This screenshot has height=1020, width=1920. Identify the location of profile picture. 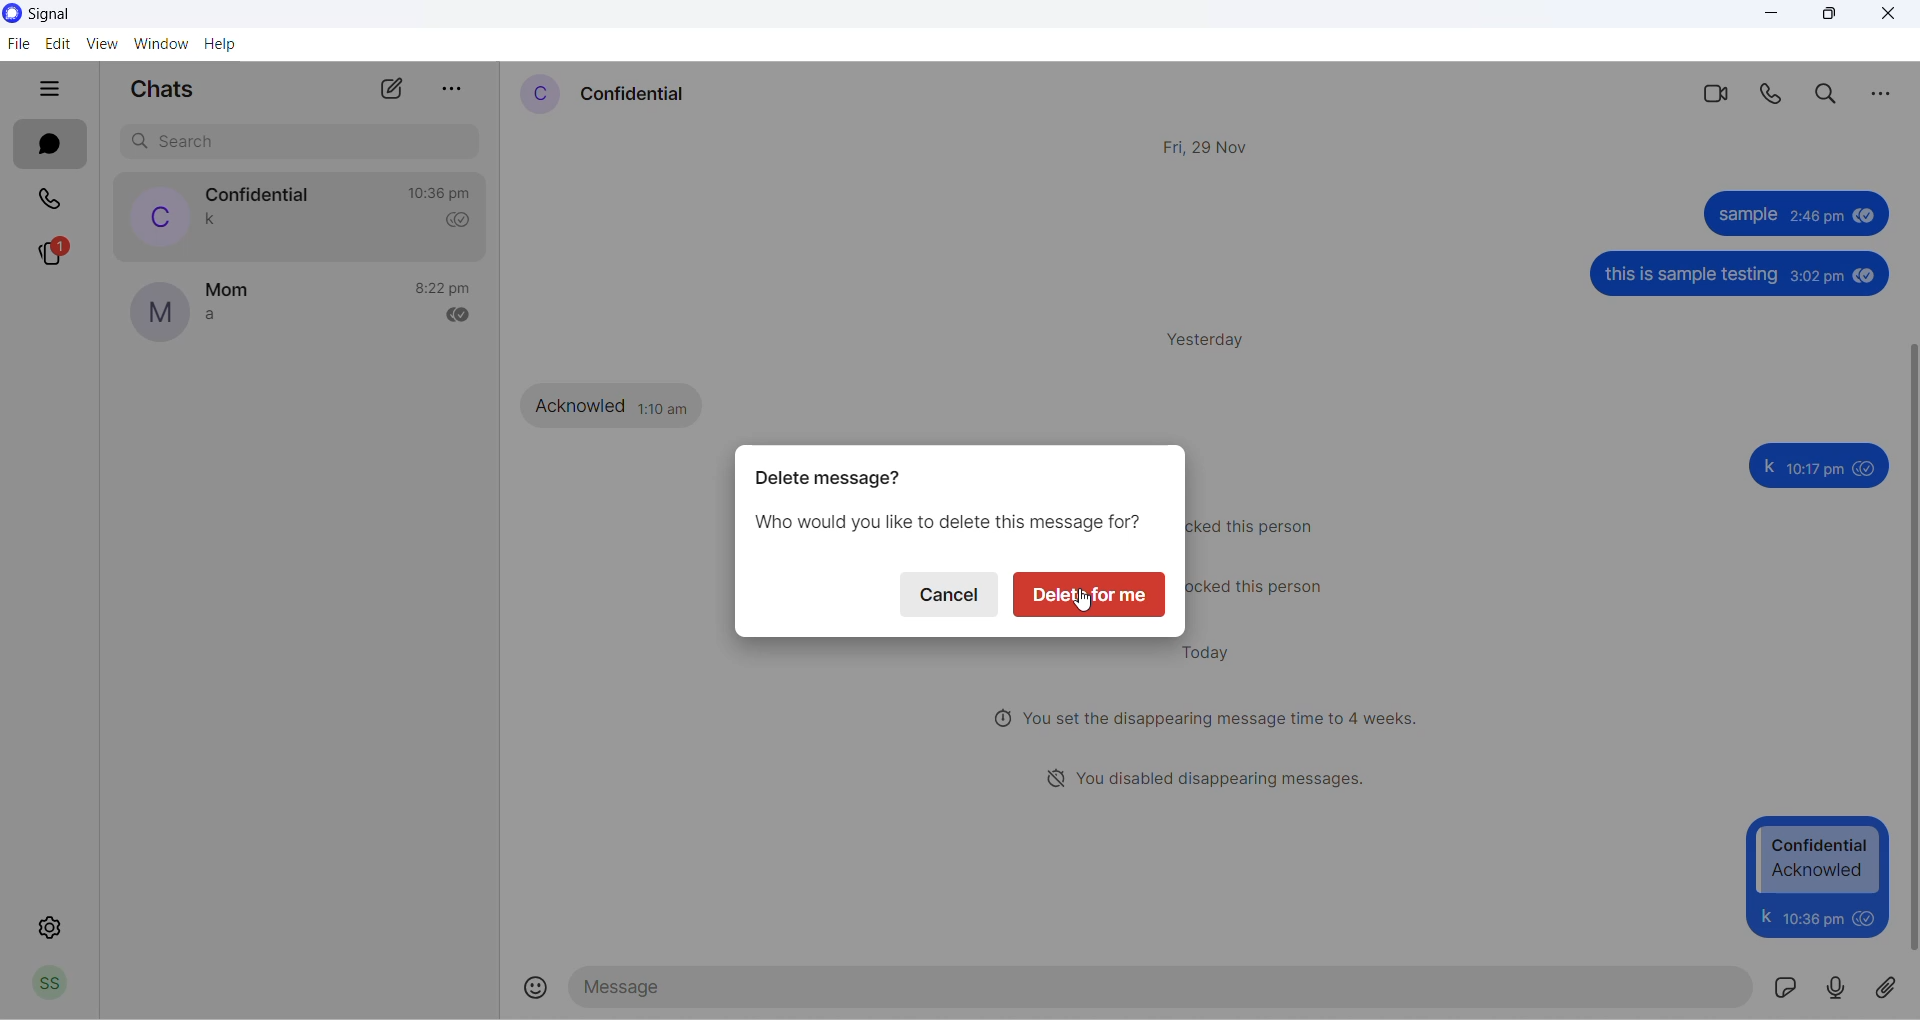
(532, 95).